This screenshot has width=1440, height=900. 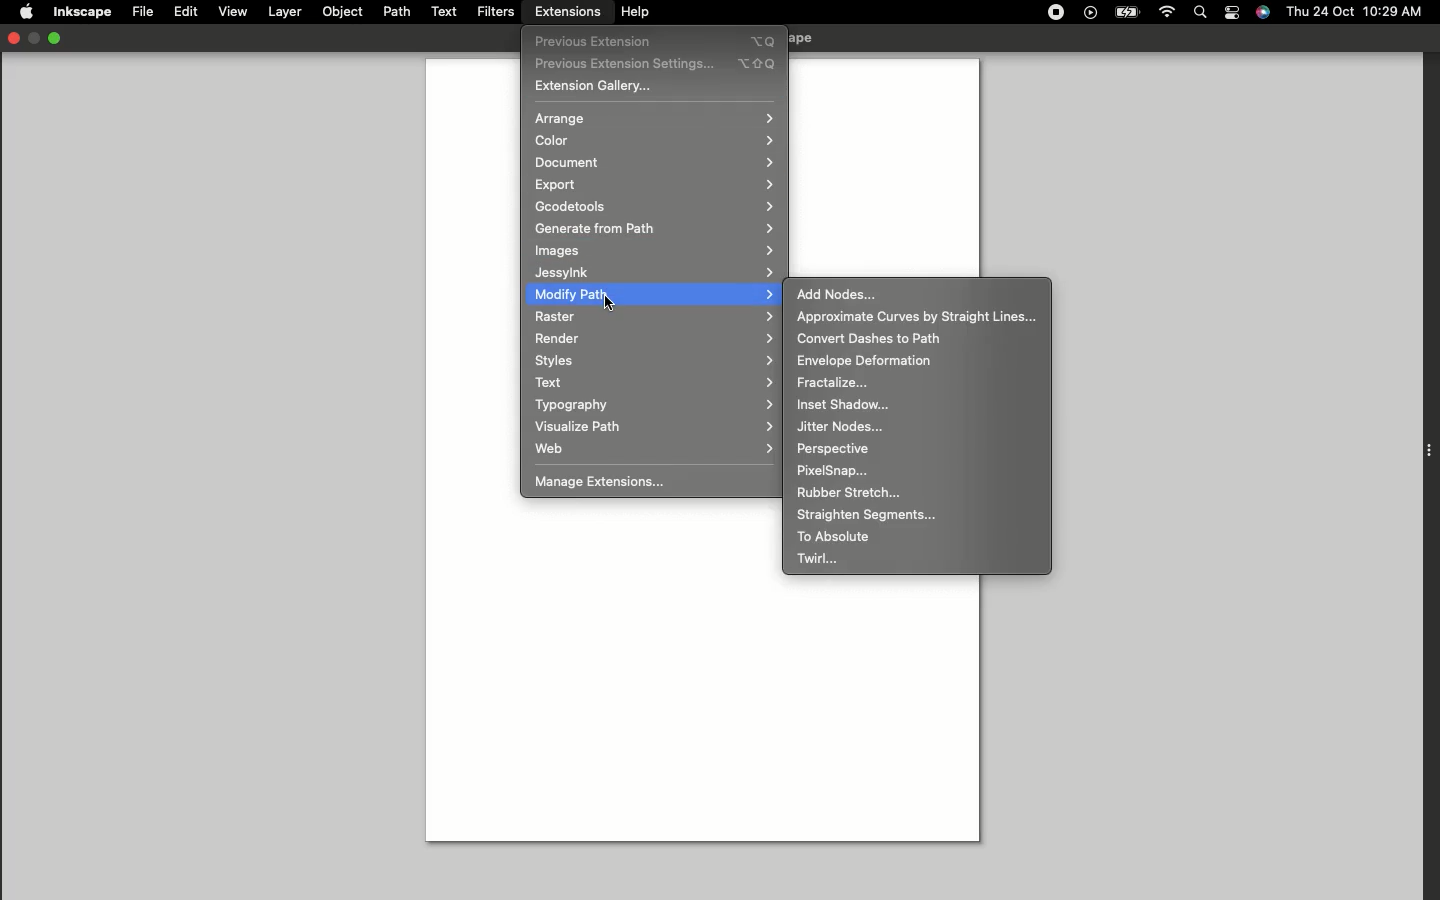 I want to click on Charge, so click(x=1126, y=13).